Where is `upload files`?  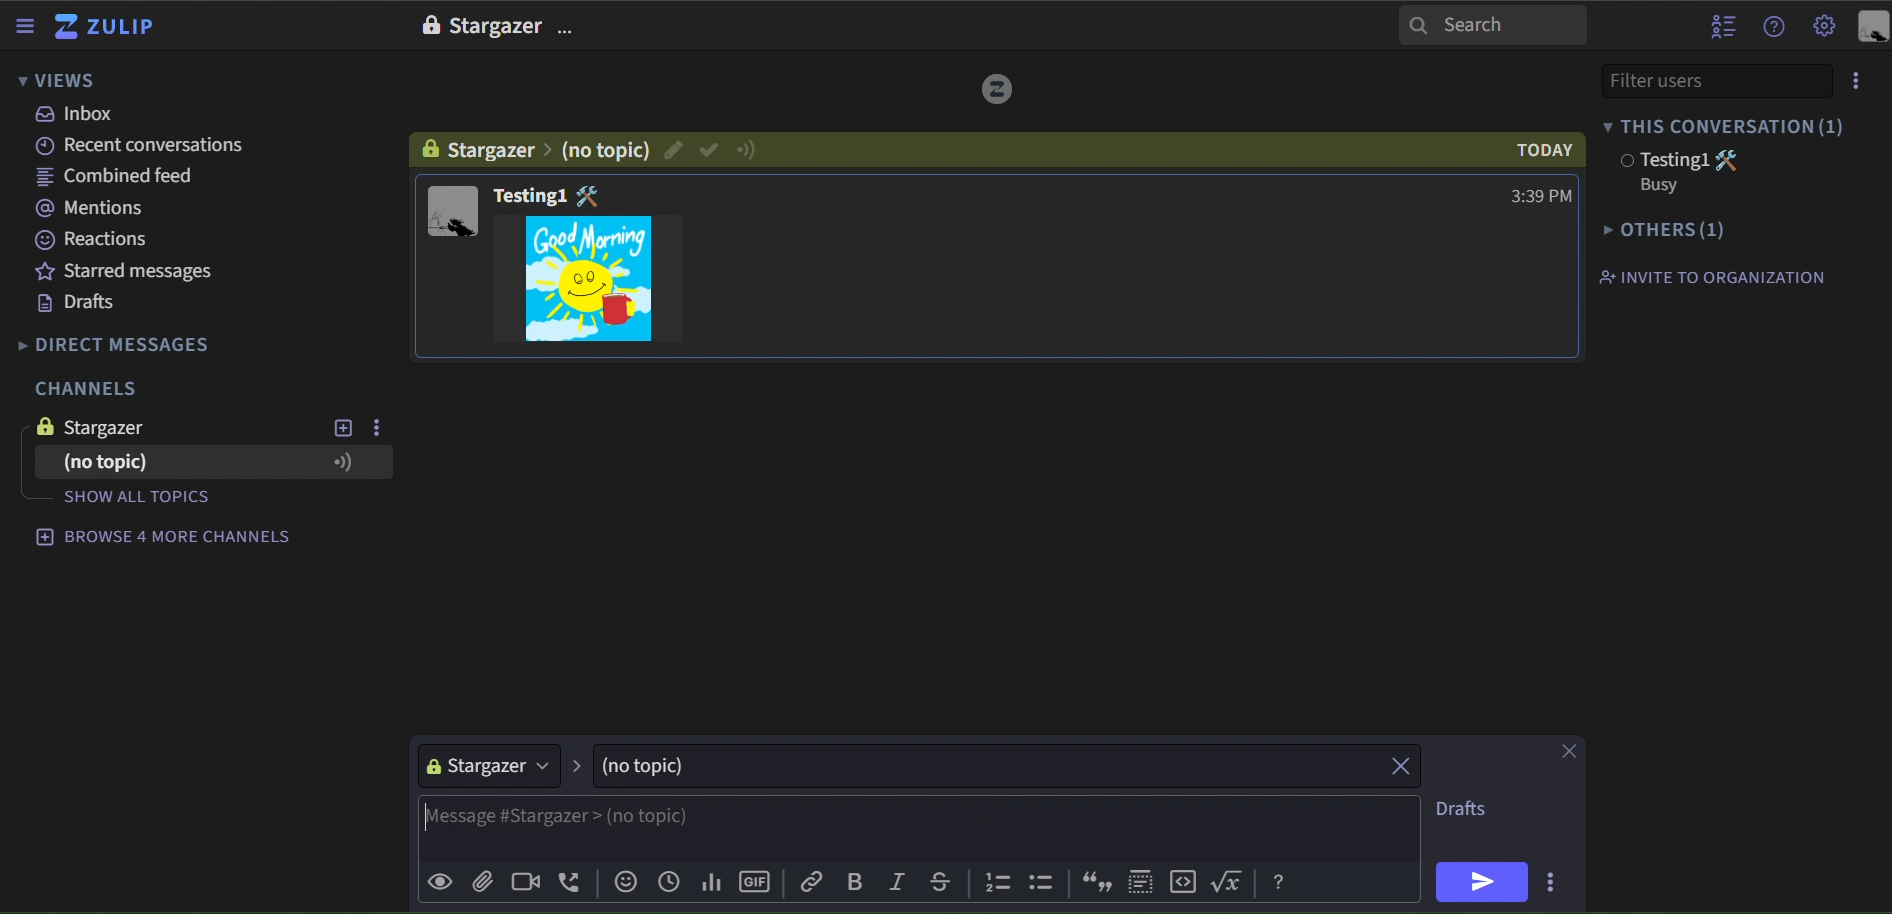
upload files is located at coordinates (481, 881).